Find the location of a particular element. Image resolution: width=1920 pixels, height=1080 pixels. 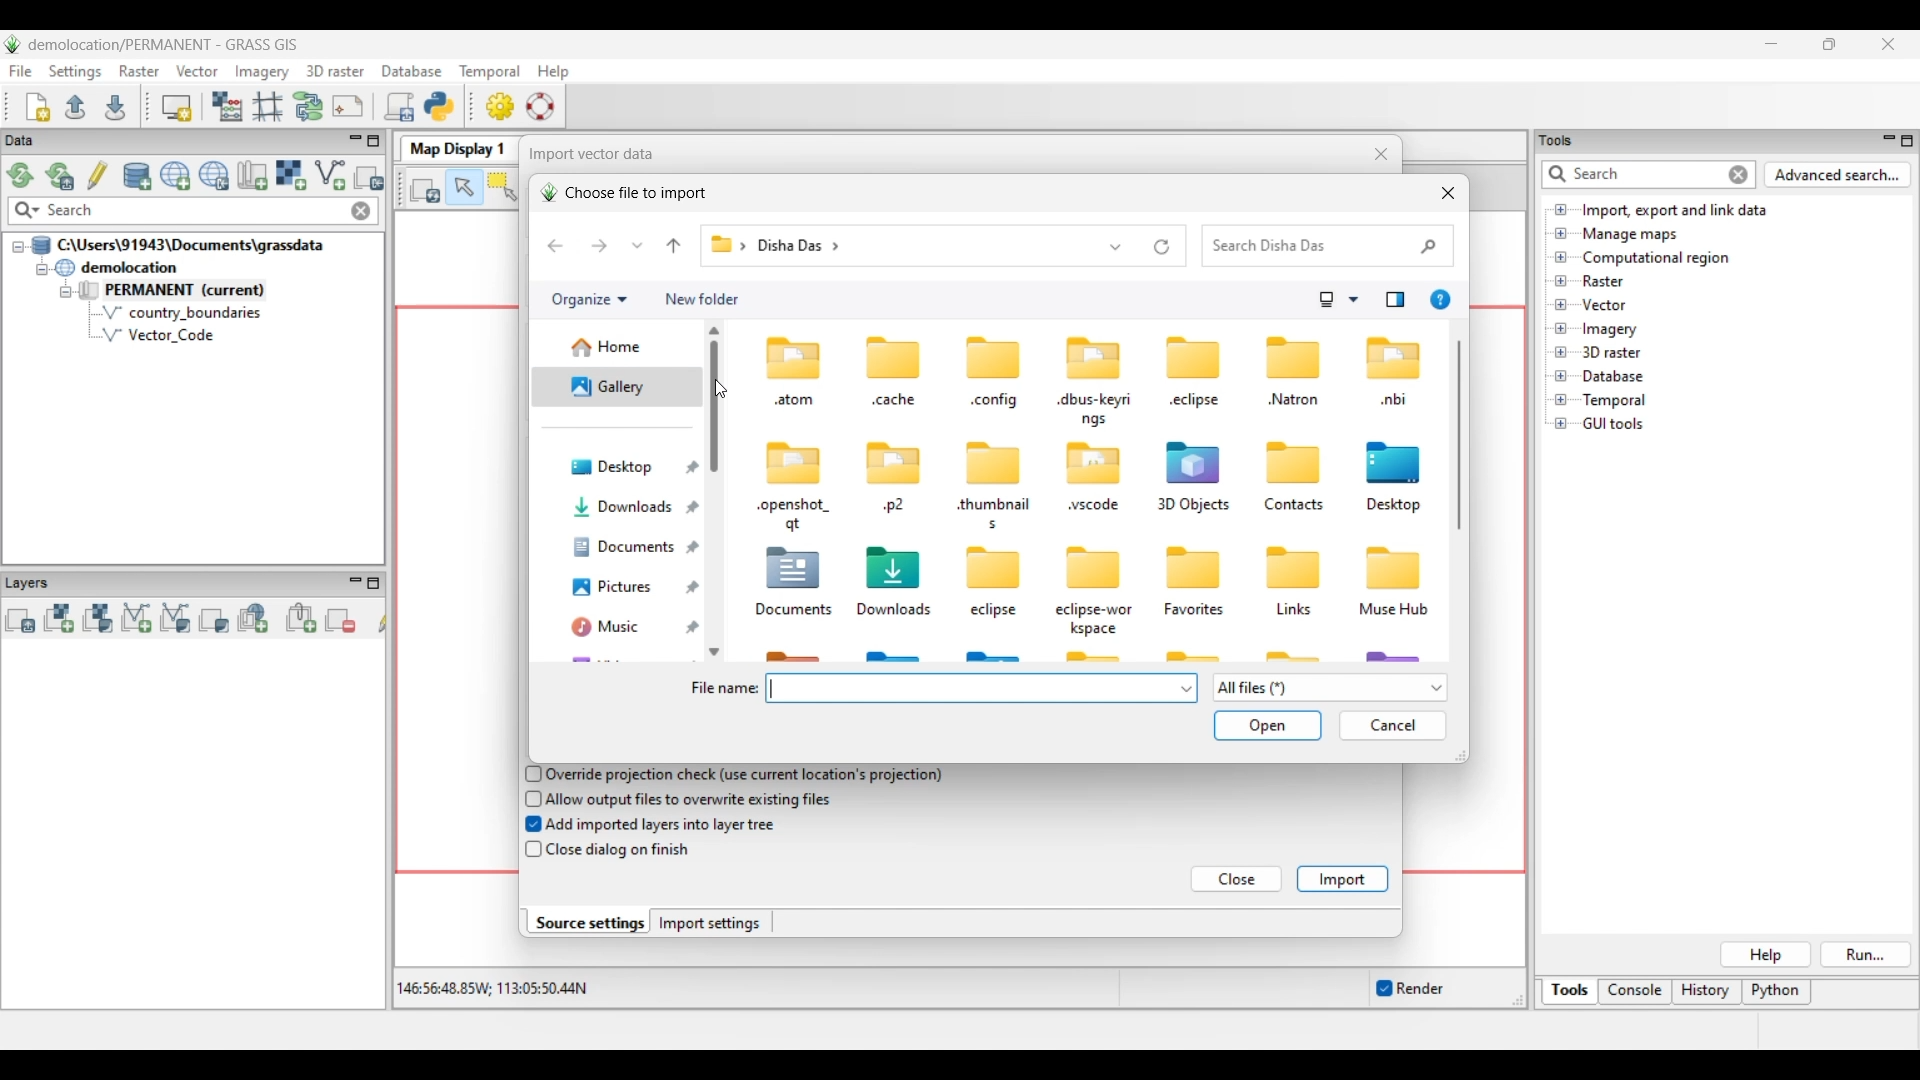

Add existing or create new database is located at coordinates (138, 177).